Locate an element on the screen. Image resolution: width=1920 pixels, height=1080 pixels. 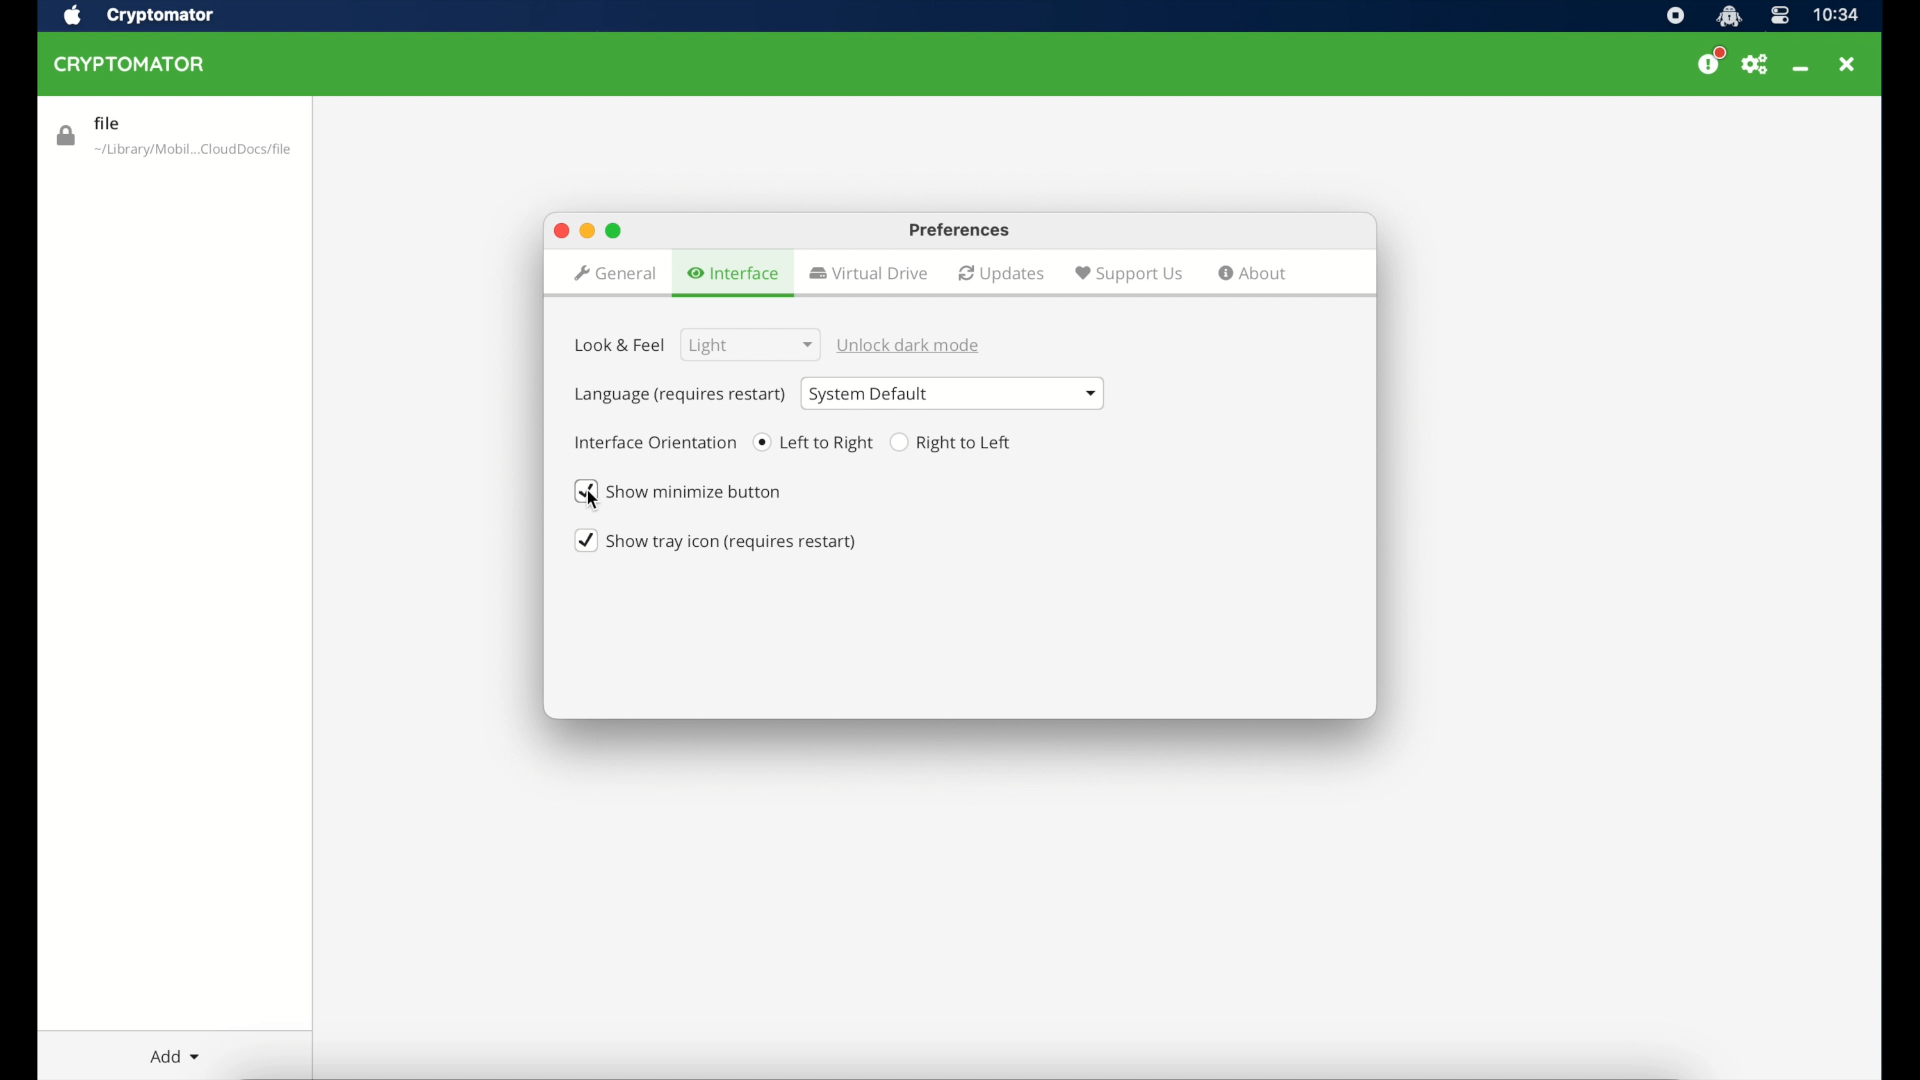
cryptomator is located at coordinates (130, 64).